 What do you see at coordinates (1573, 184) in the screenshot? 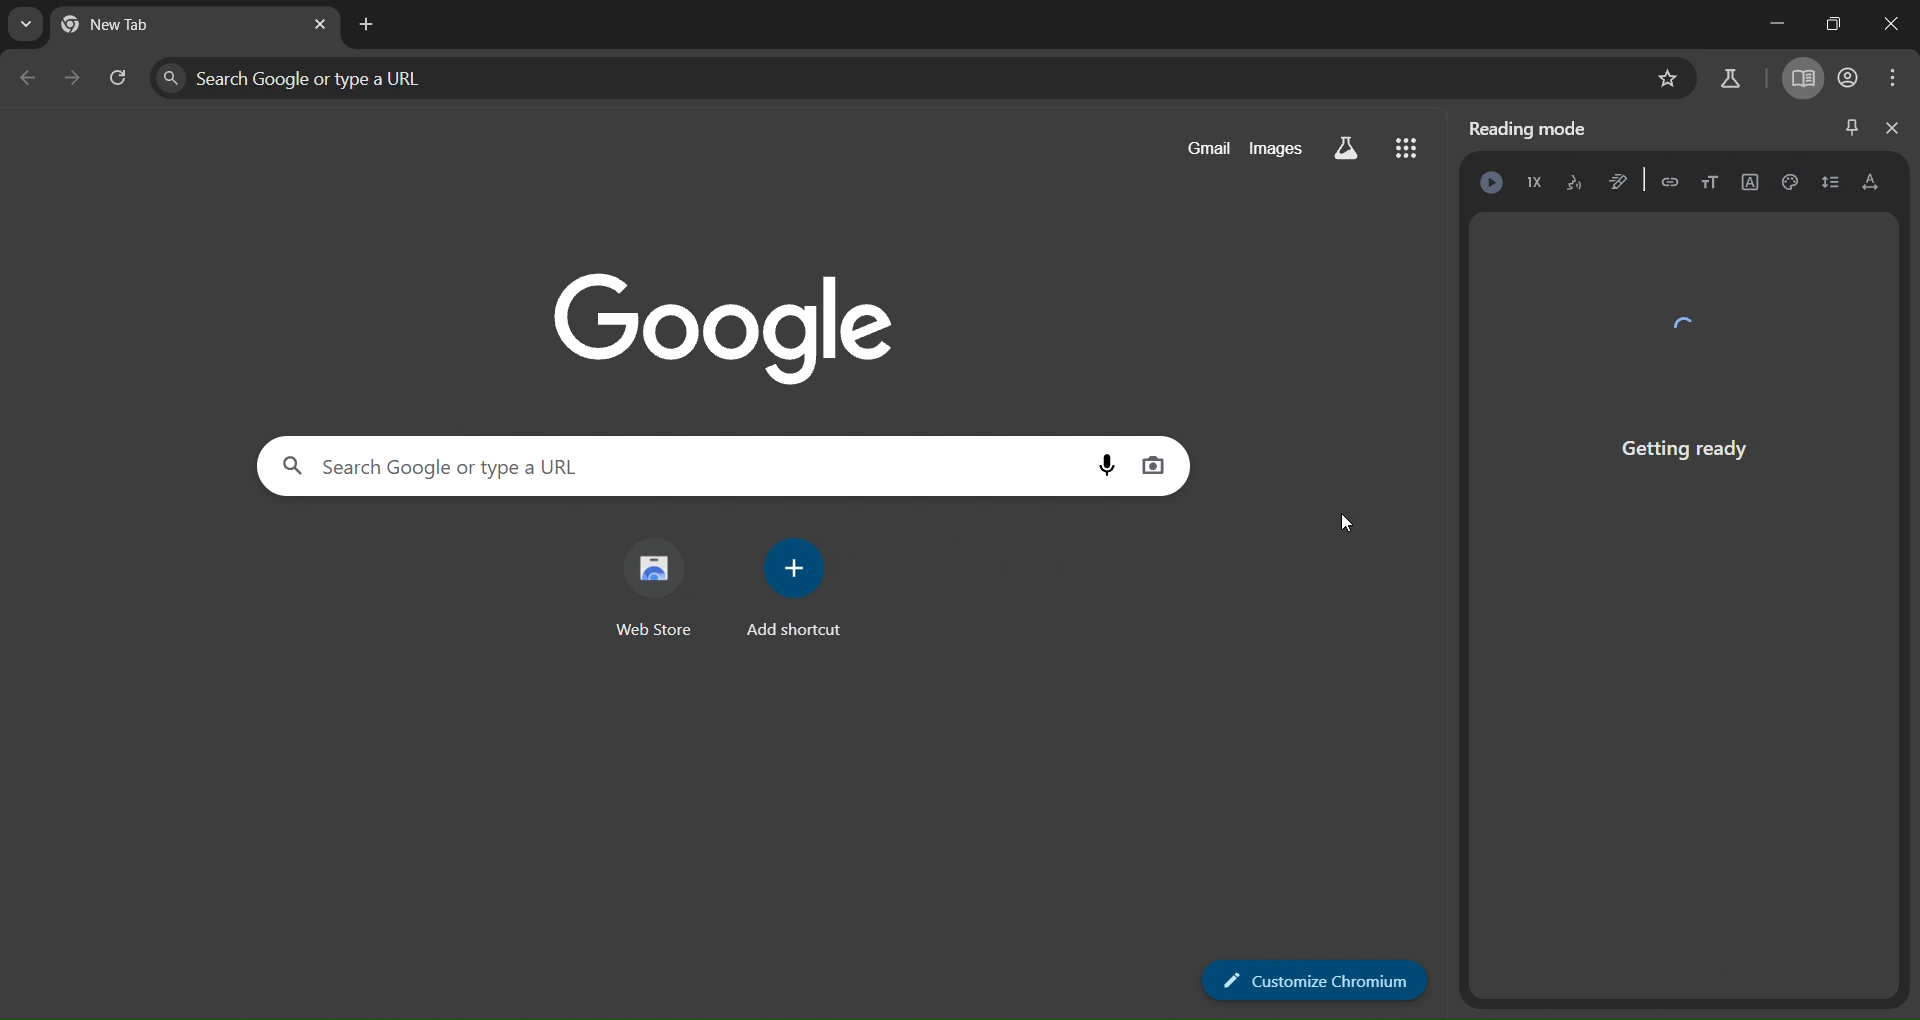
I see `voice selection` at bounding box center [1573, 184].